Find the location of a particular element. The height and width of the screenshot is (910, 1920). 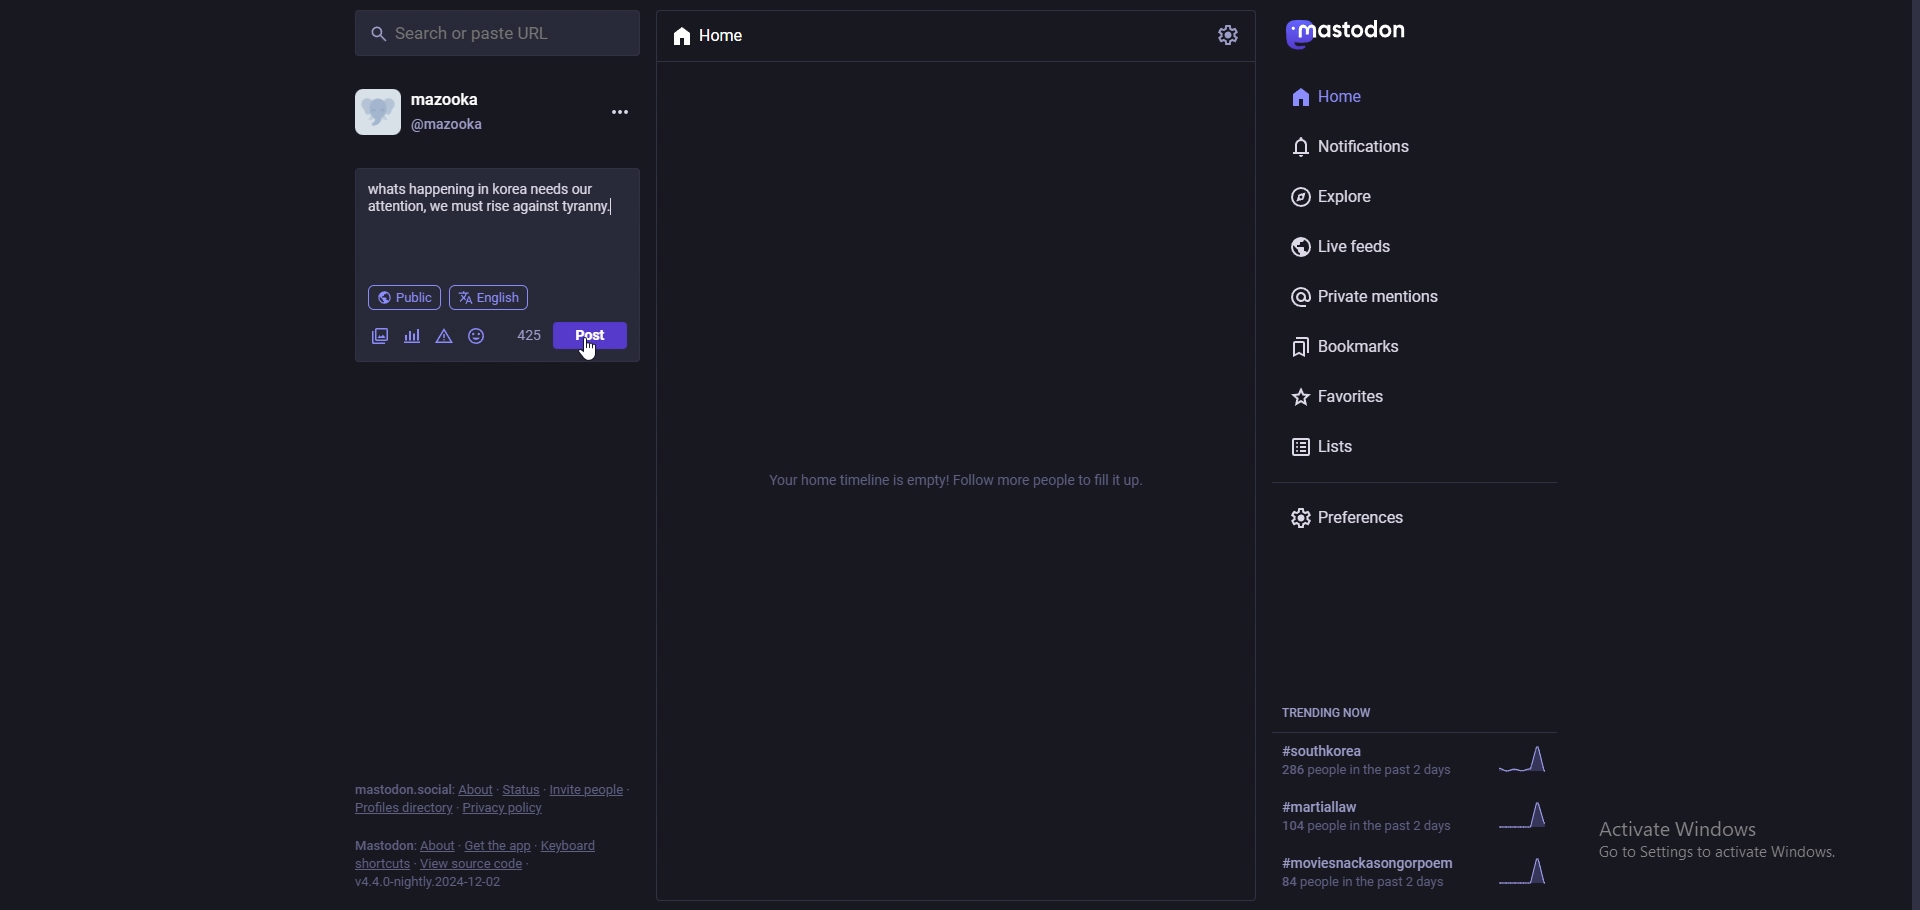

emojis is located at coordinates (478, 337).